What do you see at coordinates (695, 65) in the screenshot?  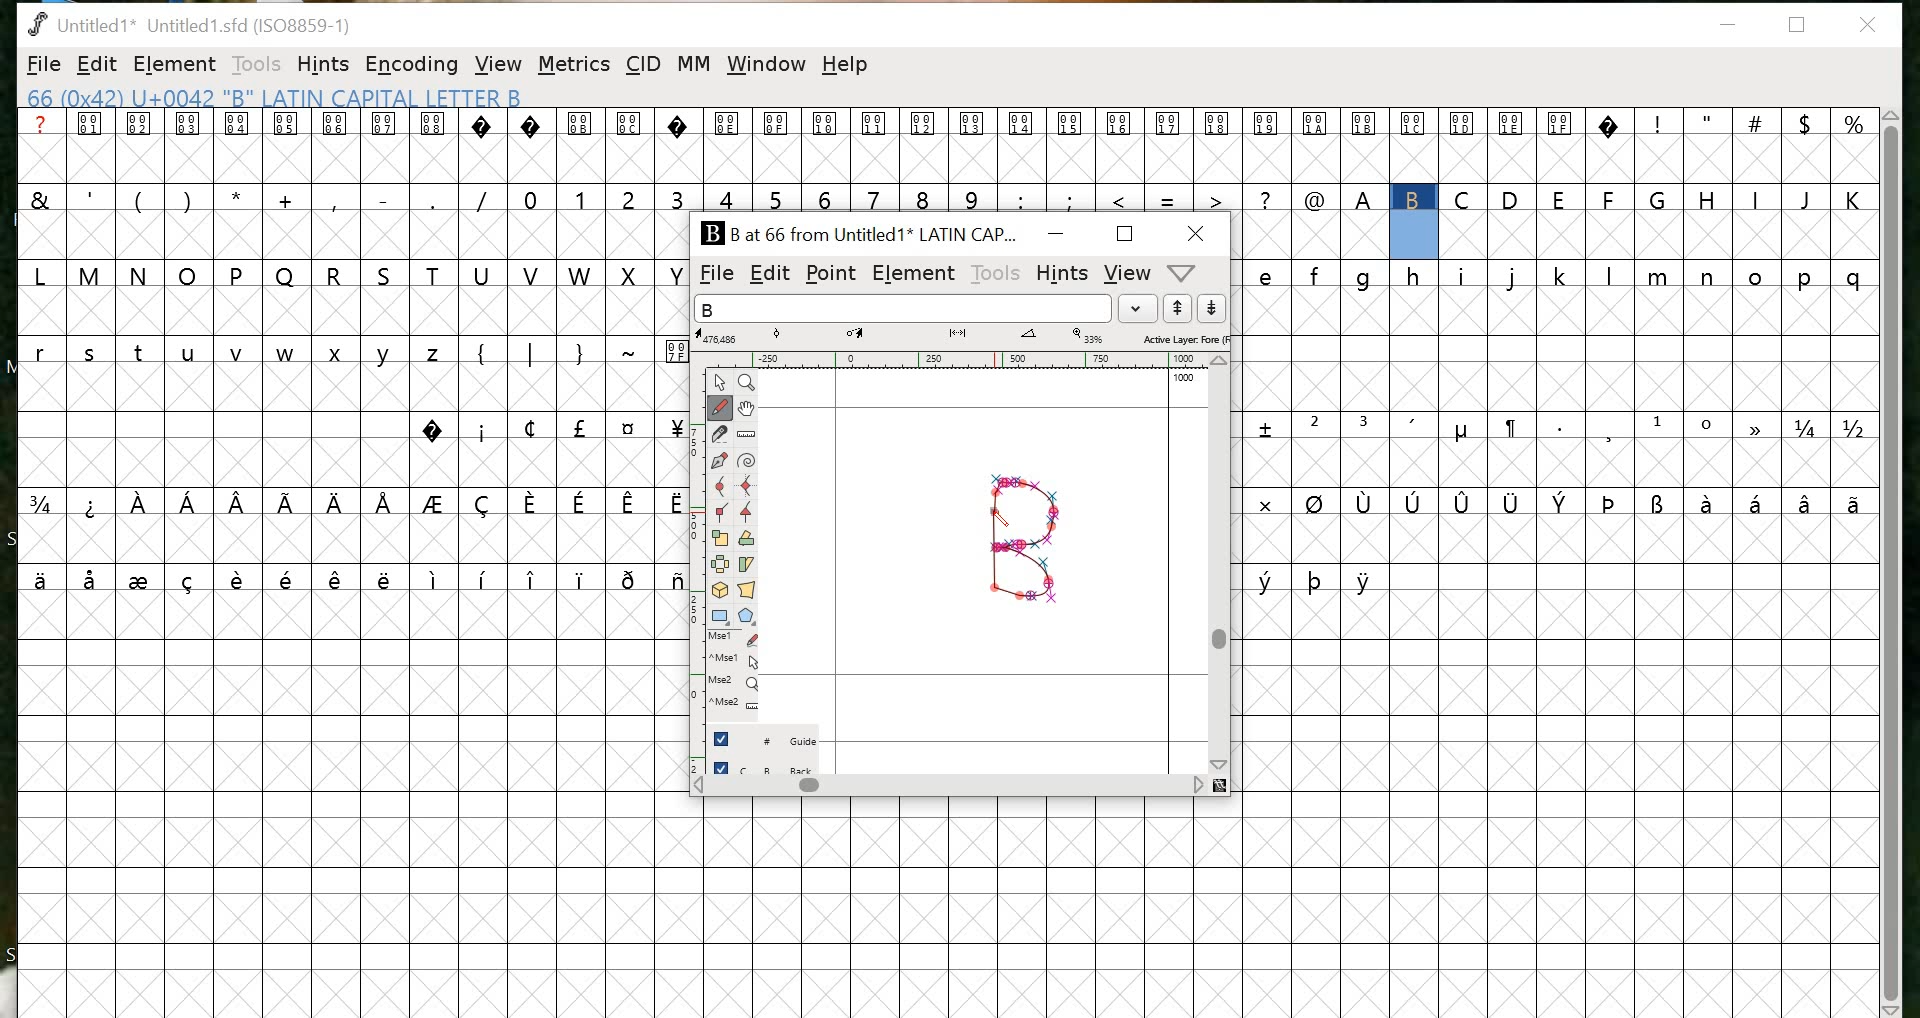 I see `MM` at bounding box center [695, 65].